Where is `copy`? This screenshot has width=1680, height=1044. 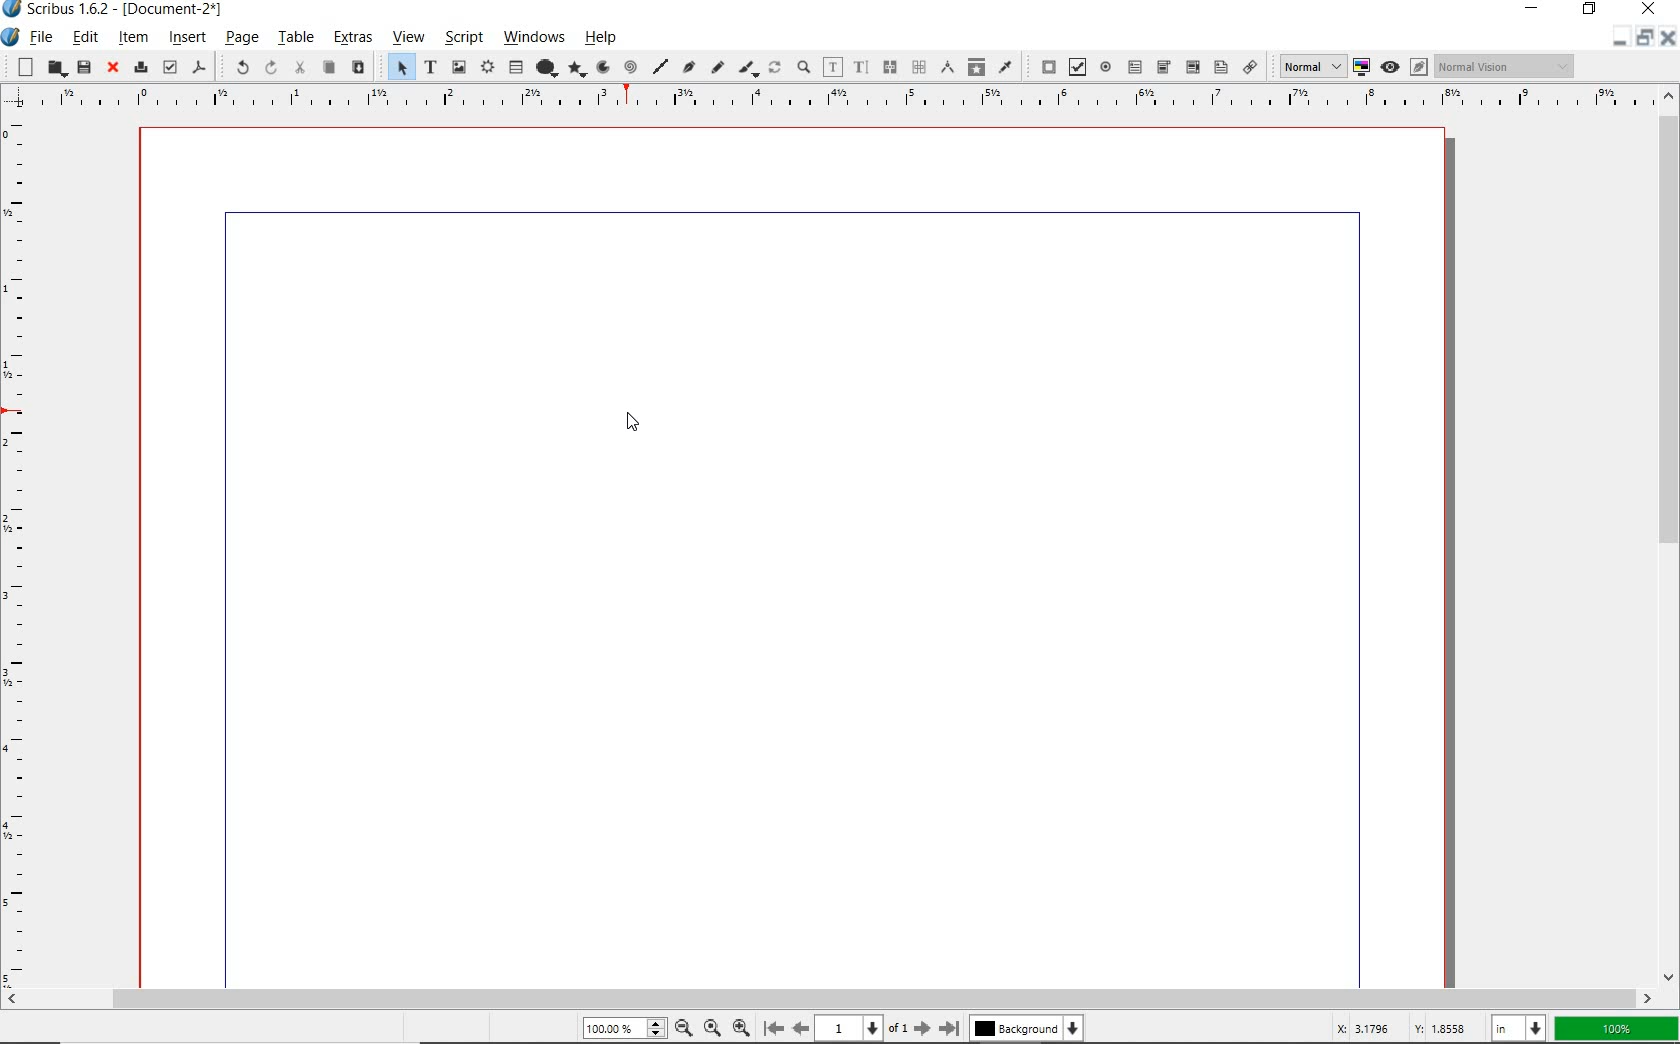
copy is located at coordinates (330, 67).